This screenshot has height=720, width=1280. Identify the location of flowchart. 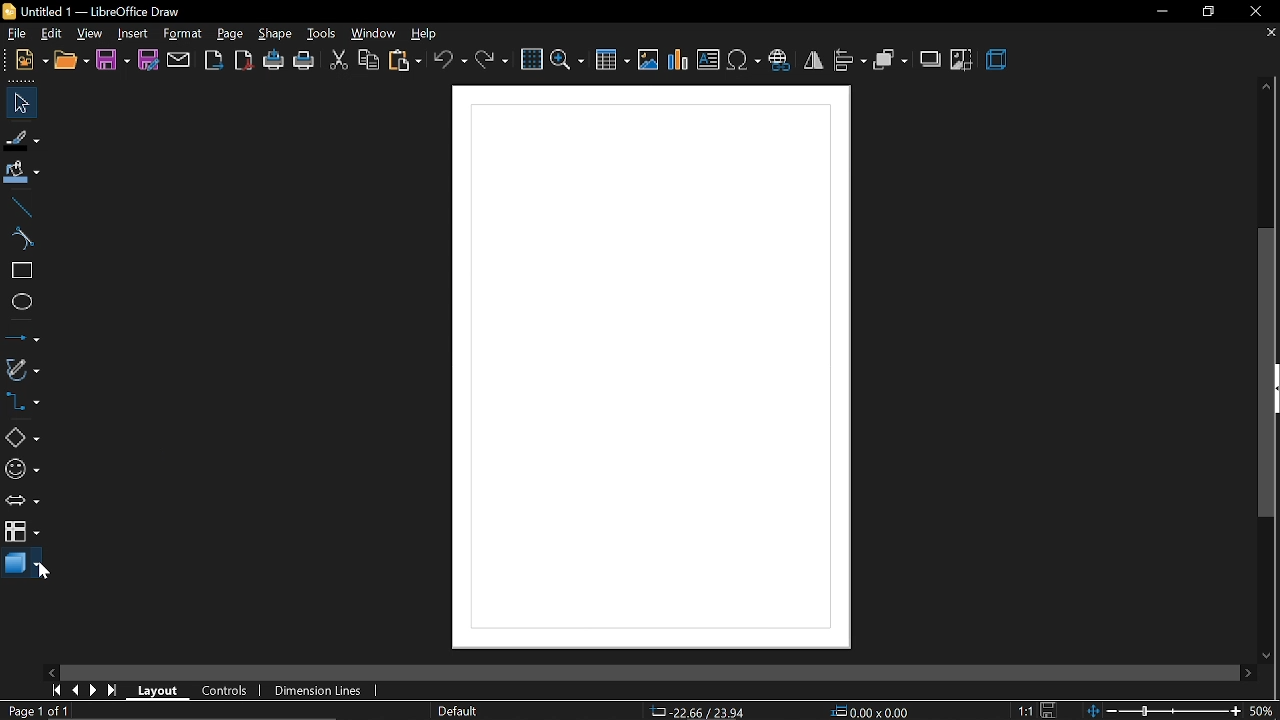
(22, 531).